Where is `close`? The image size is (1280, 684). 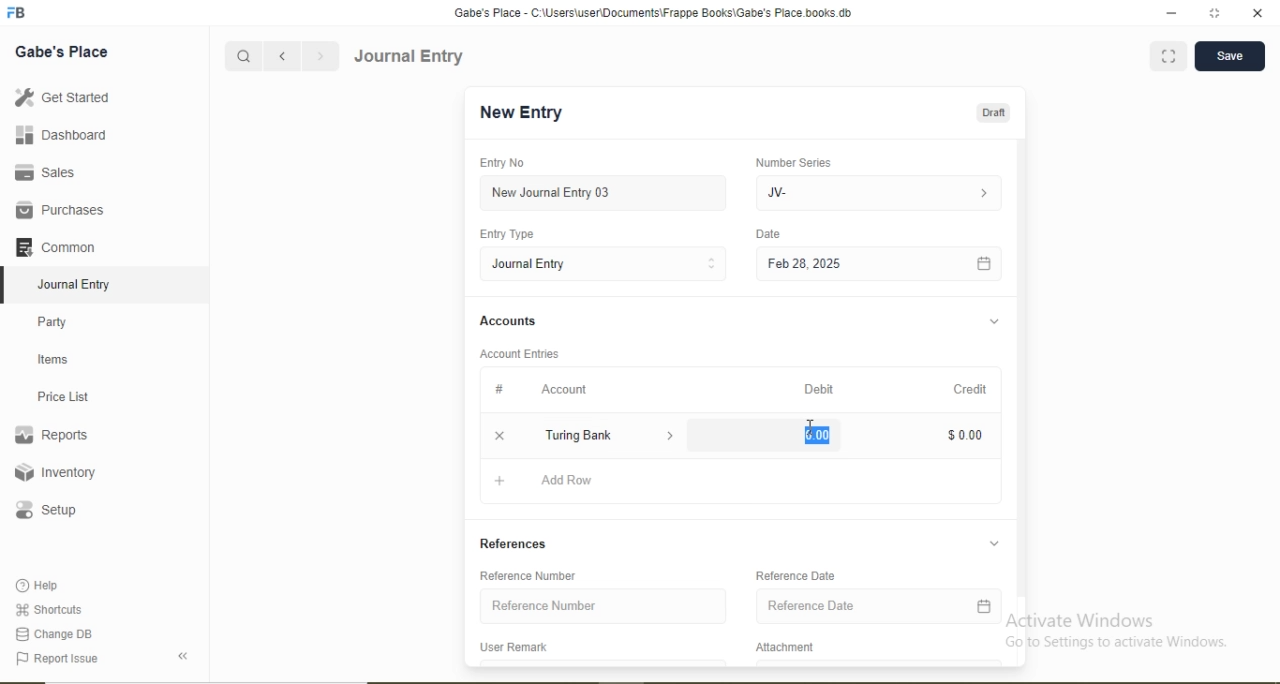
close is located at coordinates (1259, 13).